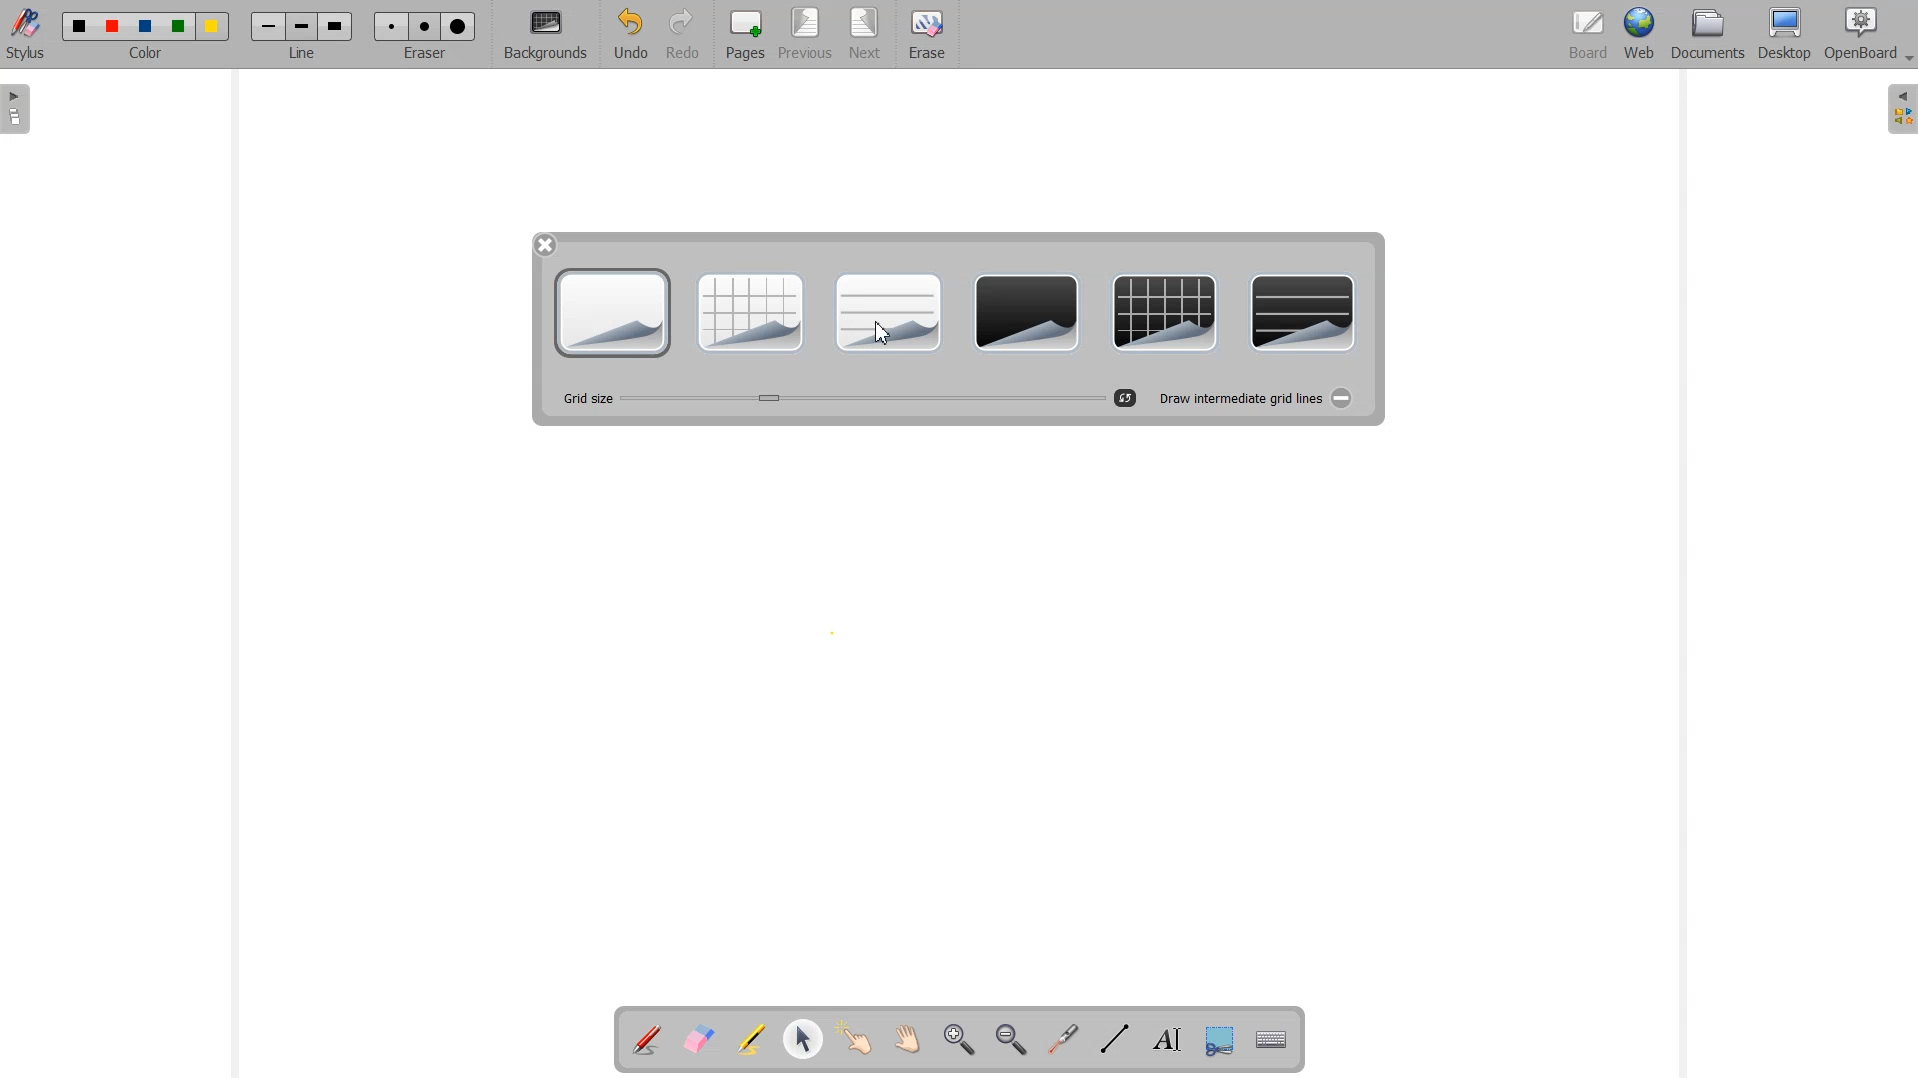  What do you see at coordinates (865, 35) in the screenshot?
I see `Next` at bounding box center [865, 35].